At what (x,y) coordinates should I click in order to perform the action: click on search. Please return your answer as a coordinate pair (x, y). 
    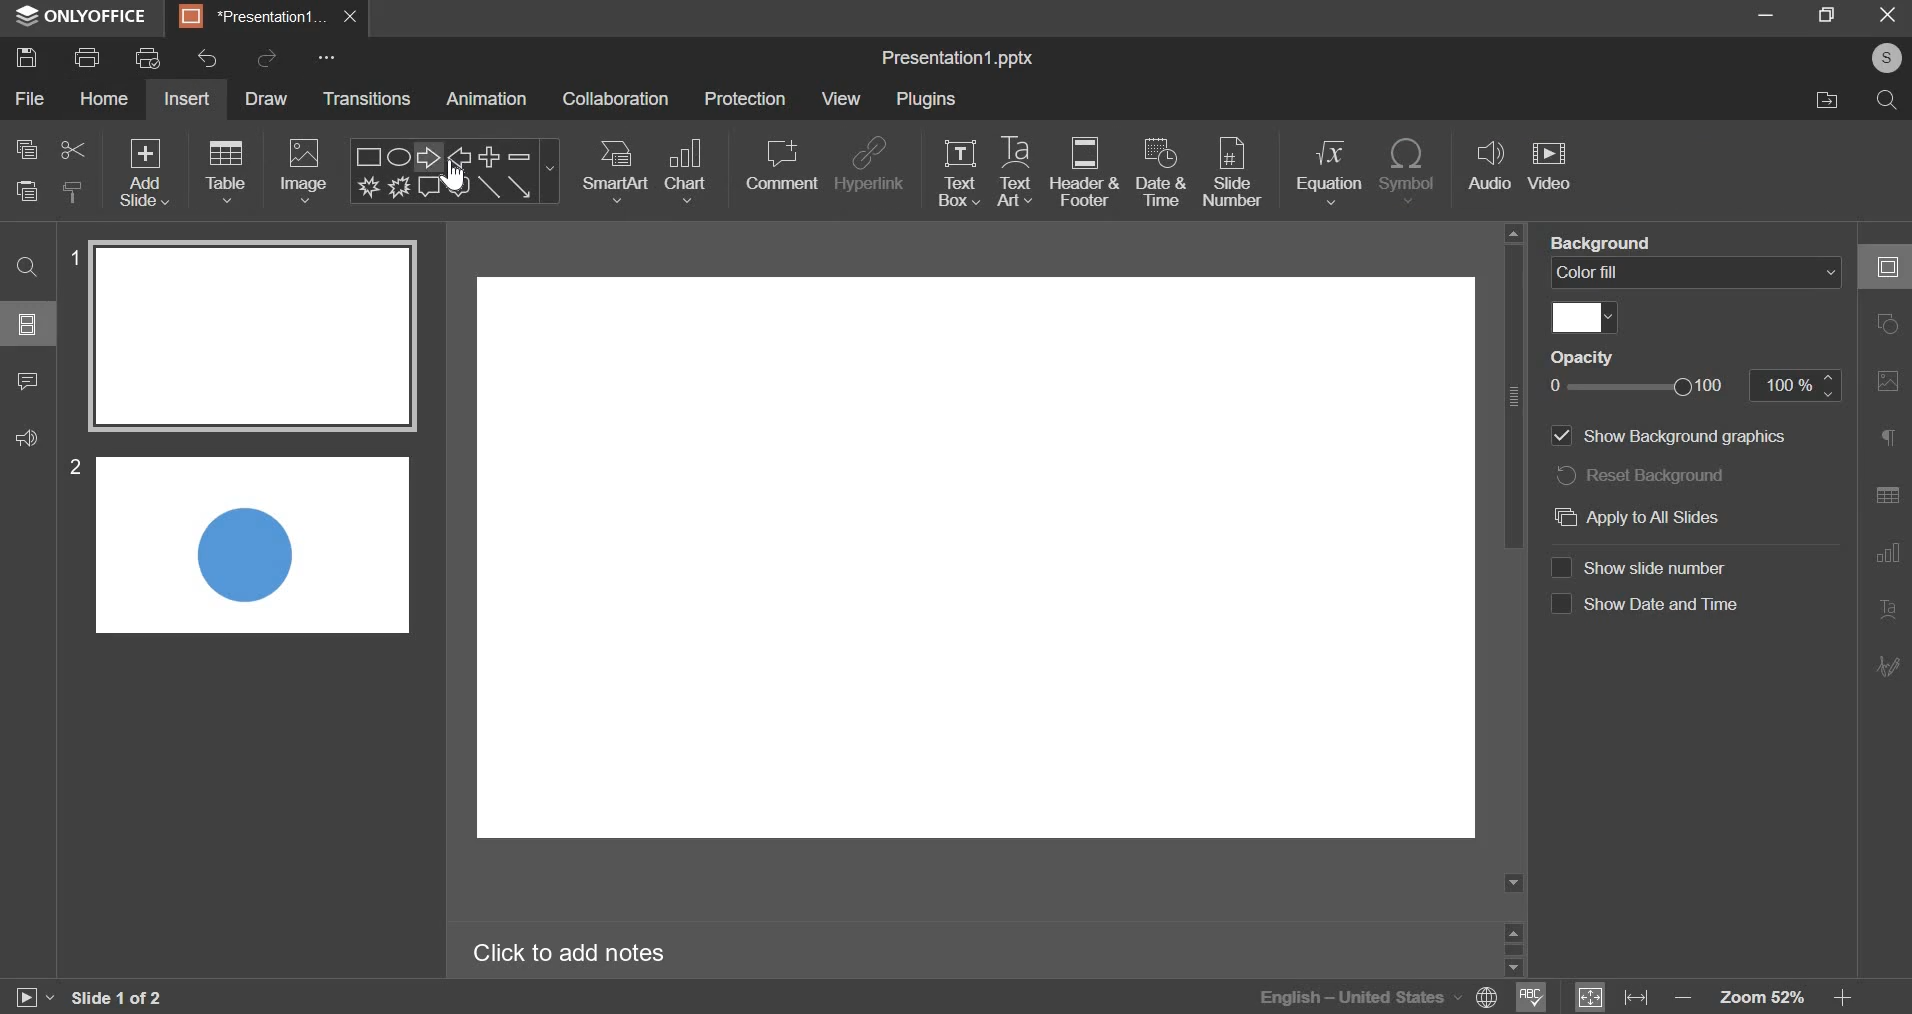
    Looking at the image, I should click on (1889, 102).